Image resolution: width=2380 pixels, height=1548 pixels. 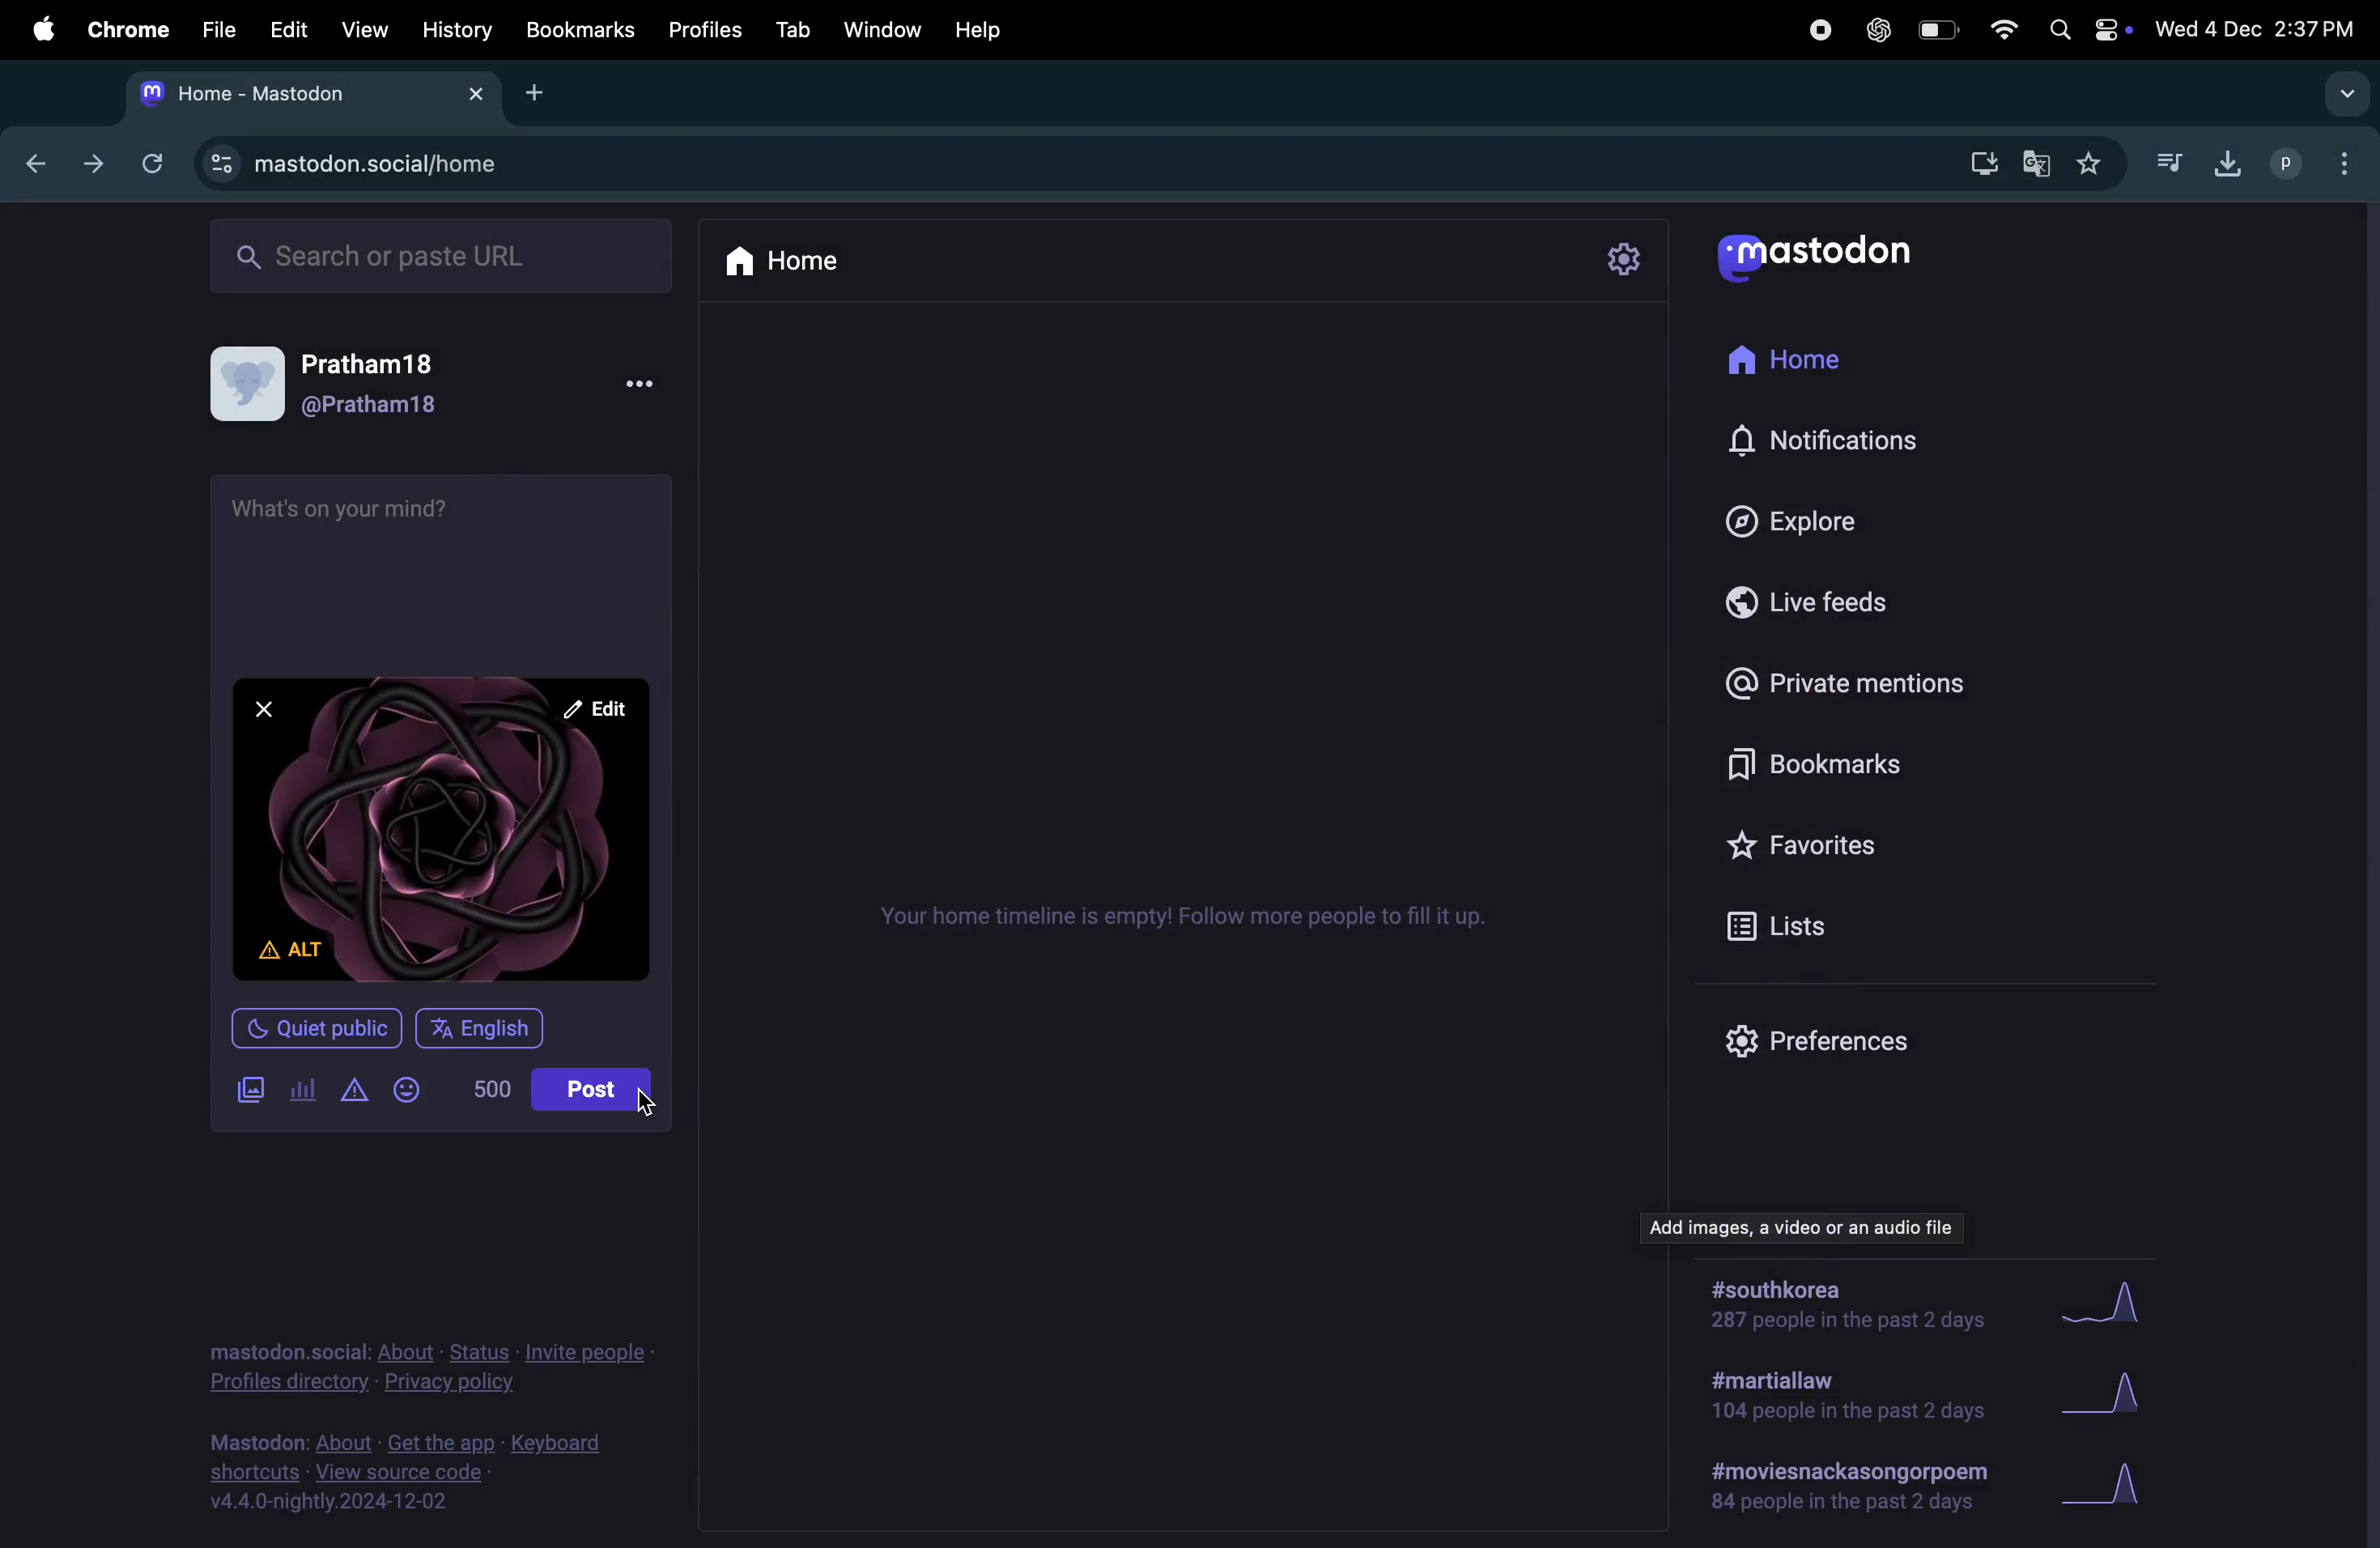 I want to click on backward, so click(x=36, y=159).